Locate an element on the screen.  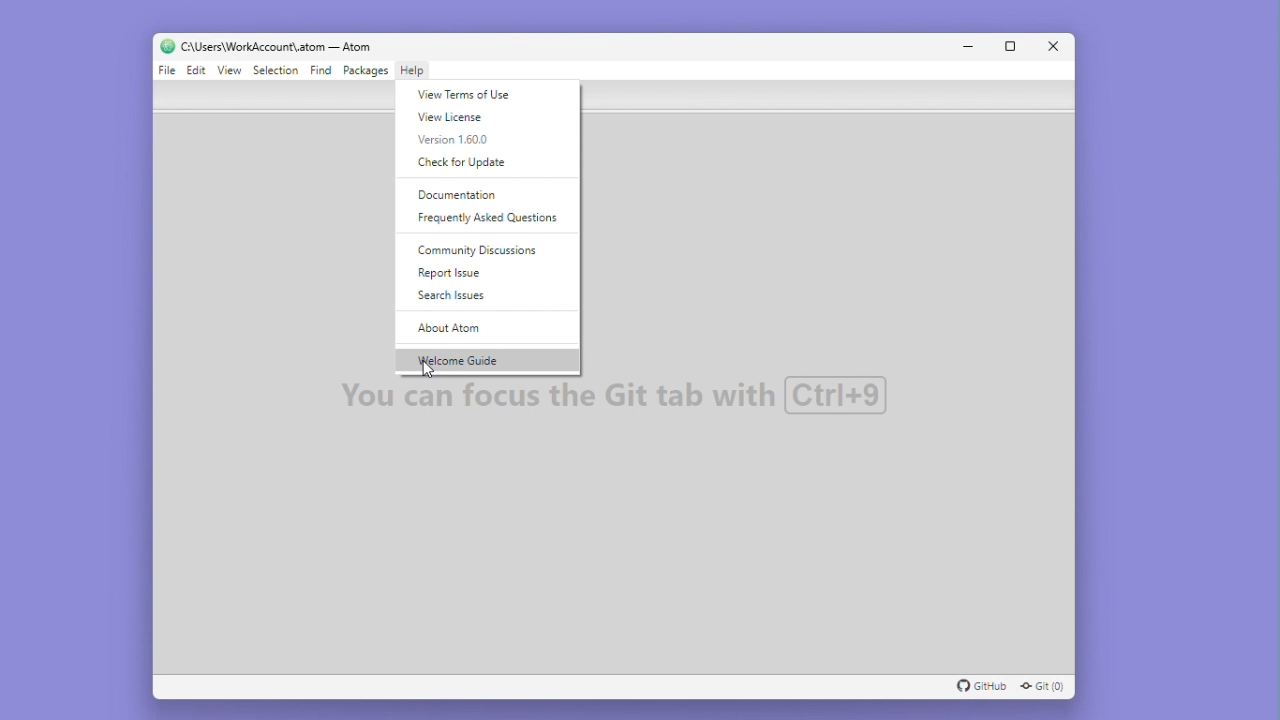
About atom is located at coordinates (455, 328).